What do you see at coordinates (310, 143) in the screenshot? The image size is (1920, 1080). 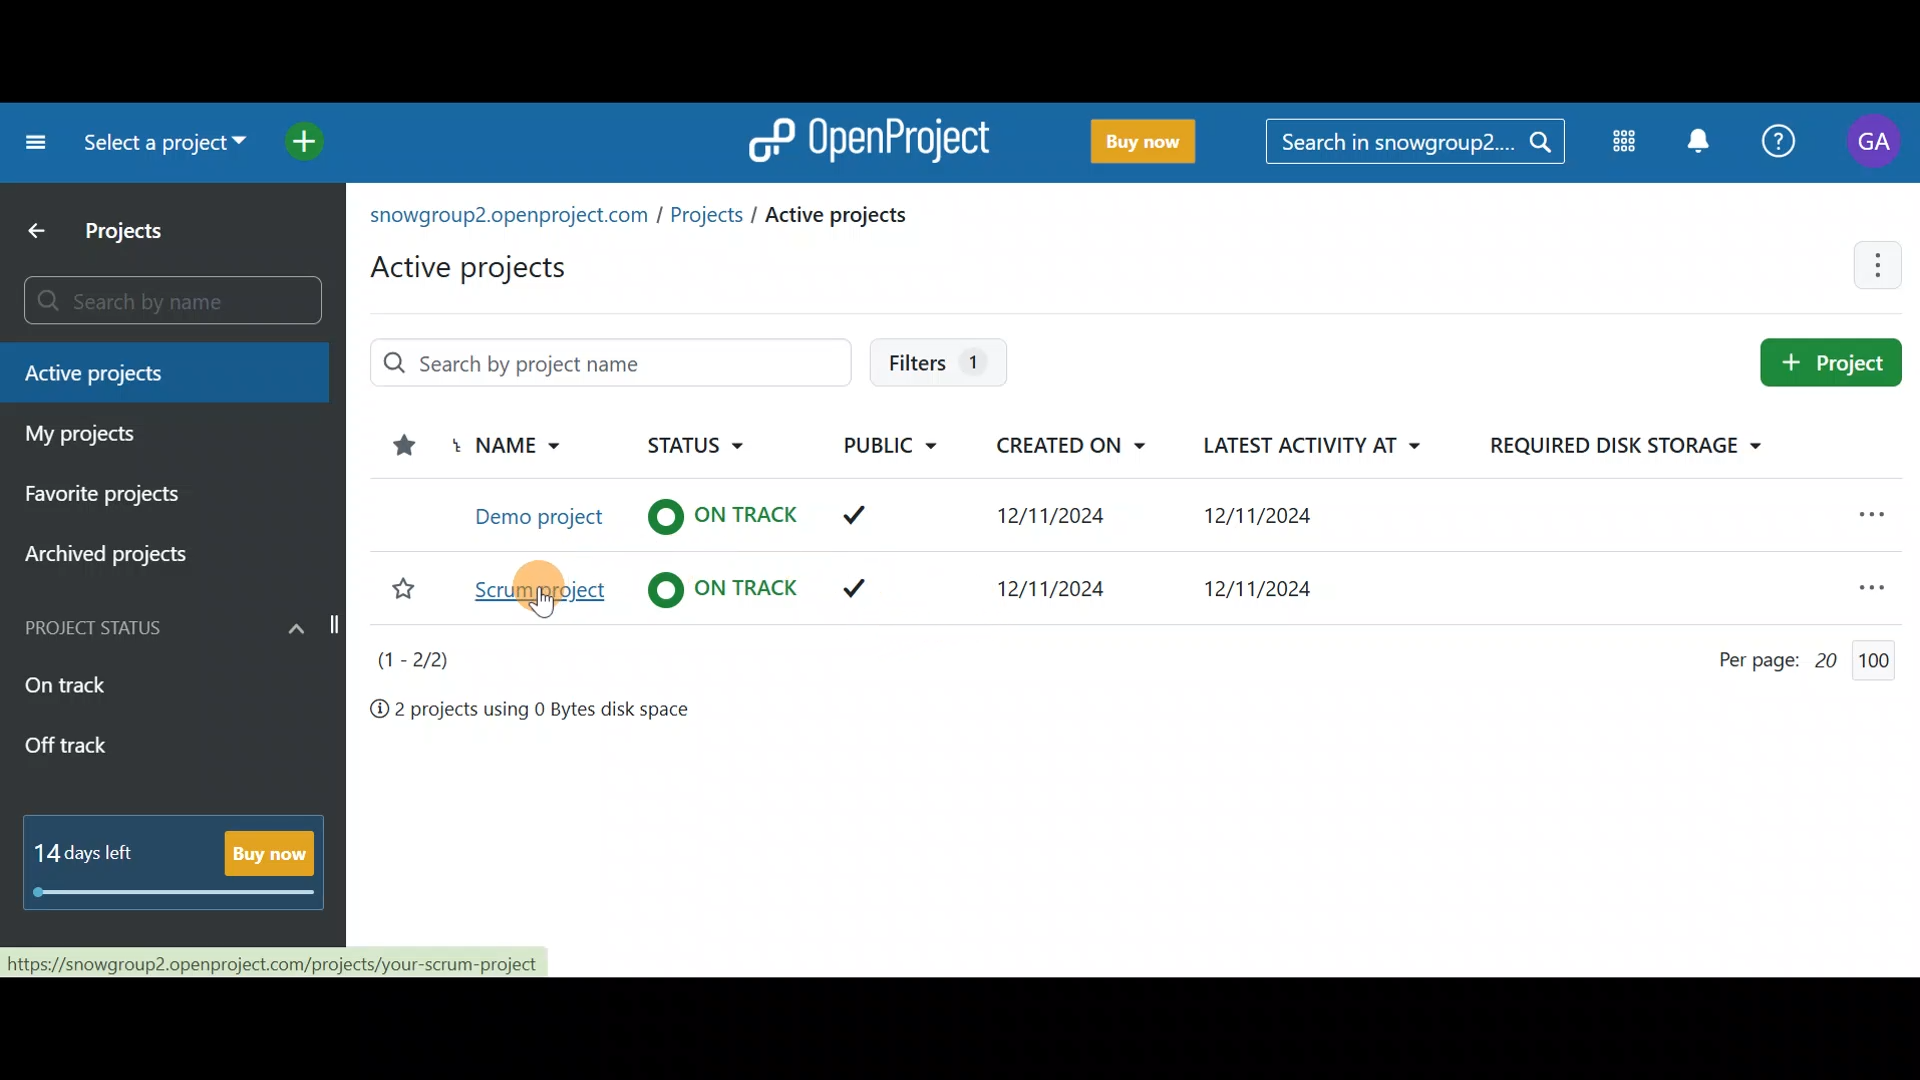 I see `Open quick add menu` at bounding box center [310, 143].